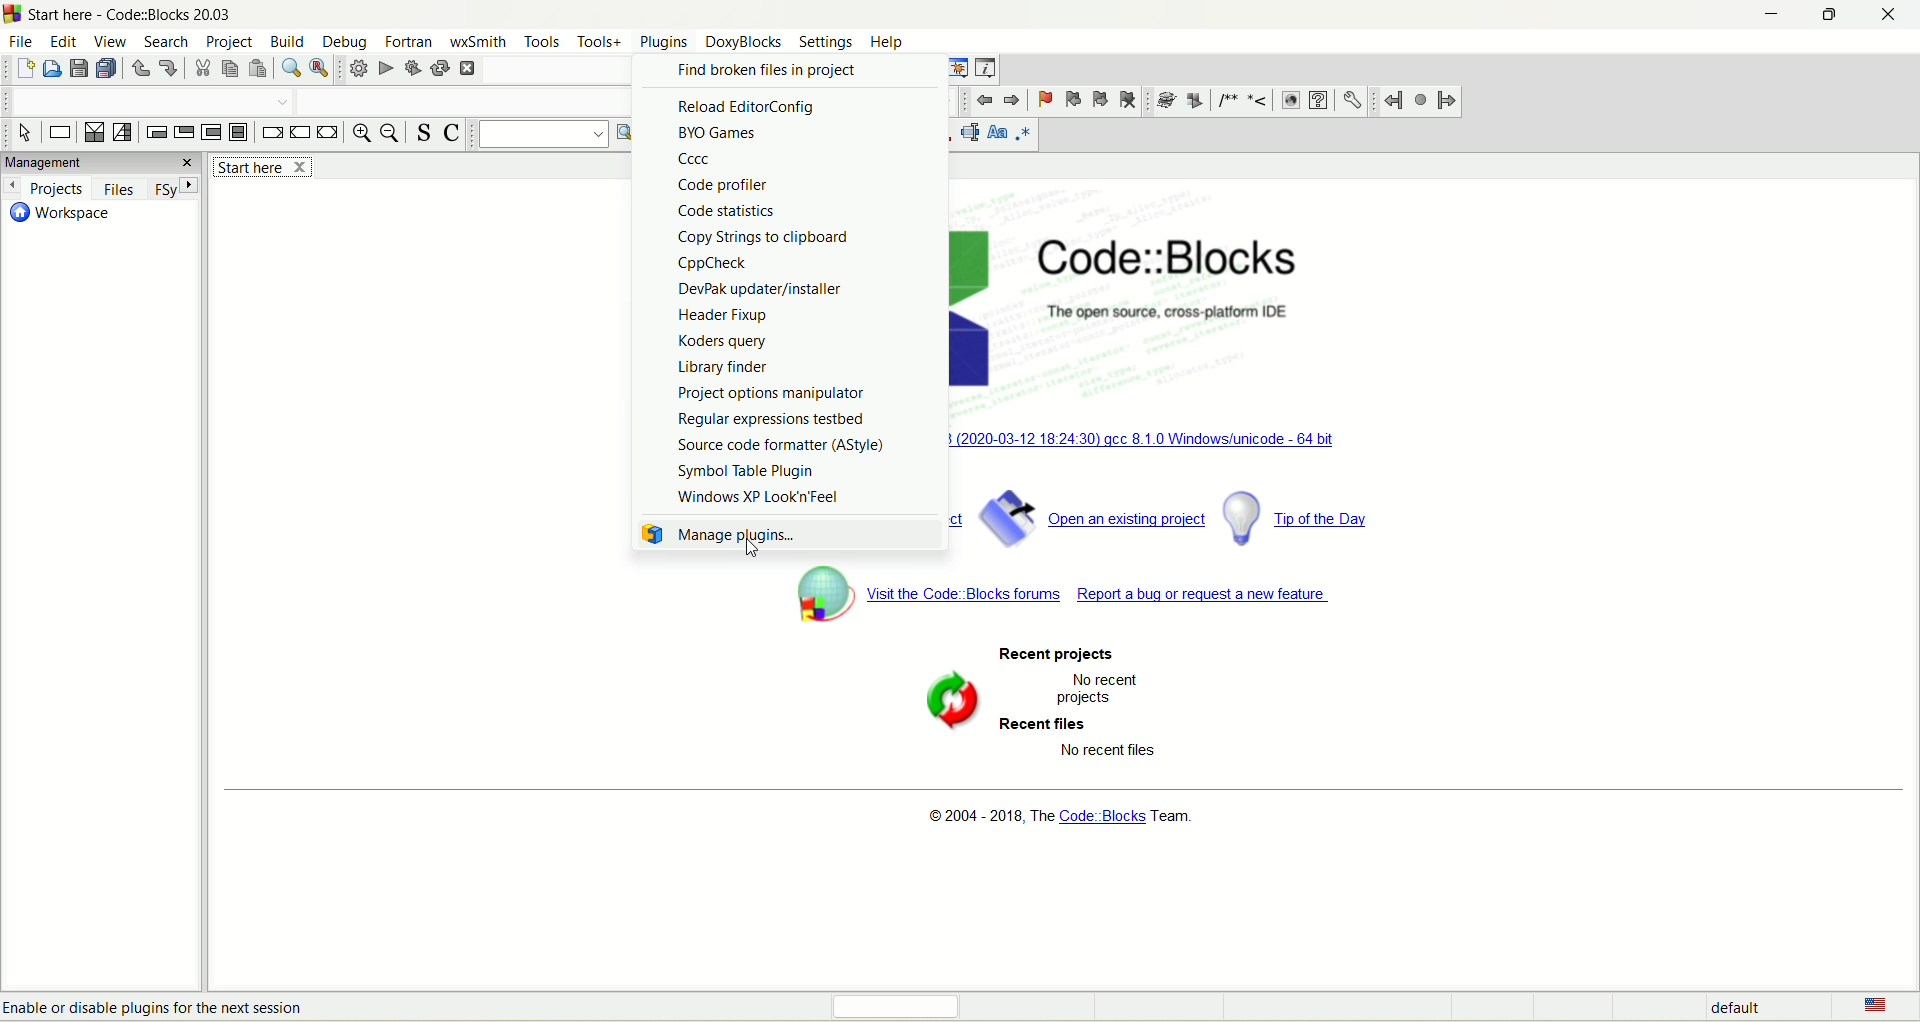  Describe the element at coordinates (1394, 100) in the screenshot. I see `jump back` at that location.